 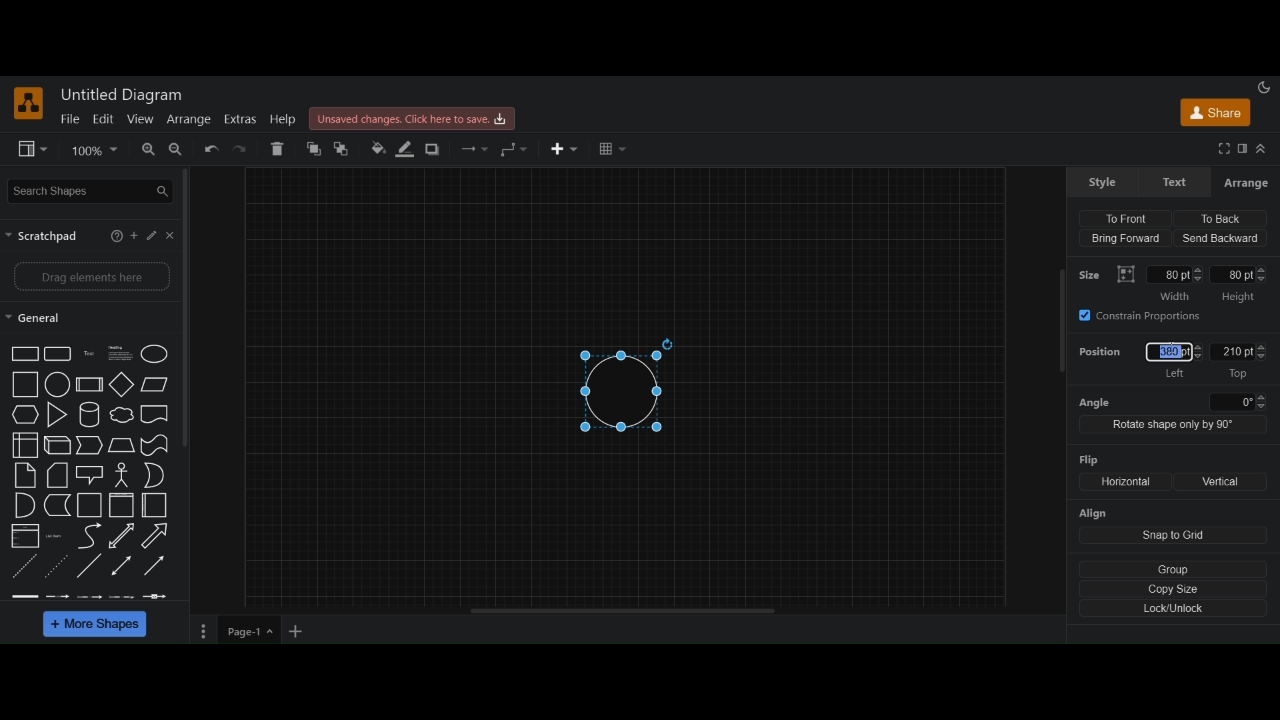 I want to click on fill color, so click(x=378, y=148).